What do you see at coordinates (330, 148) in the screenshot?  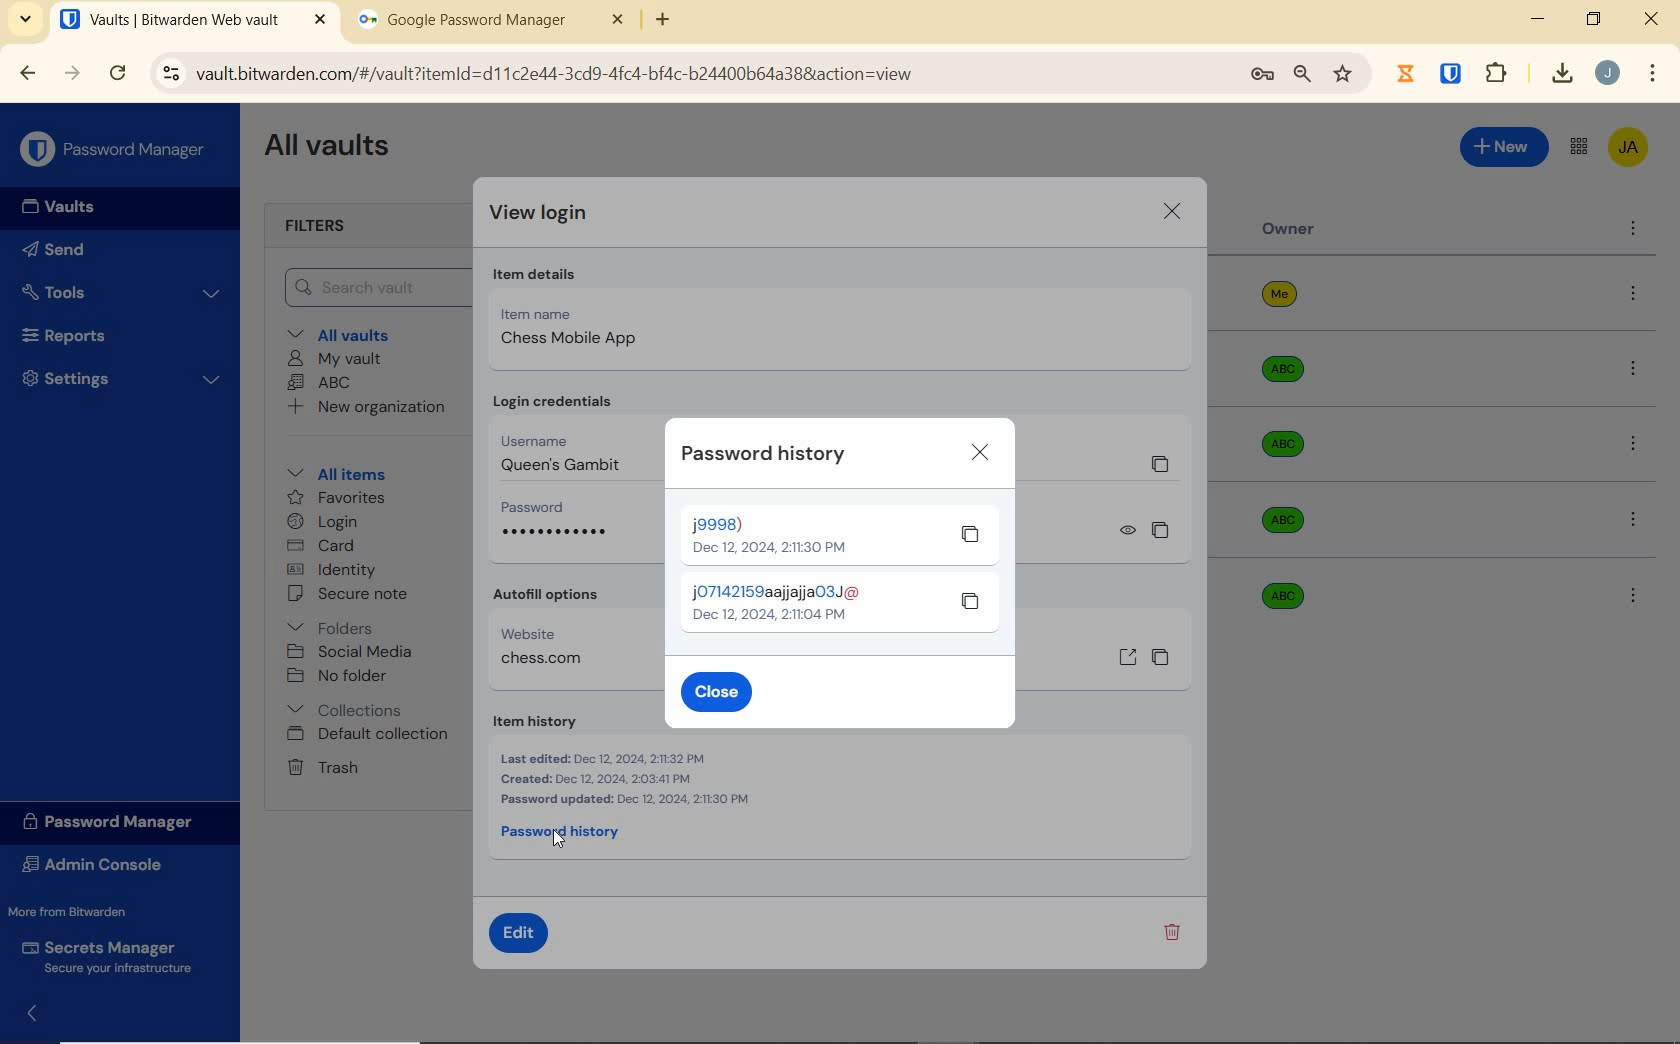 I see `All Vaults` at bounding box center [330, 148].